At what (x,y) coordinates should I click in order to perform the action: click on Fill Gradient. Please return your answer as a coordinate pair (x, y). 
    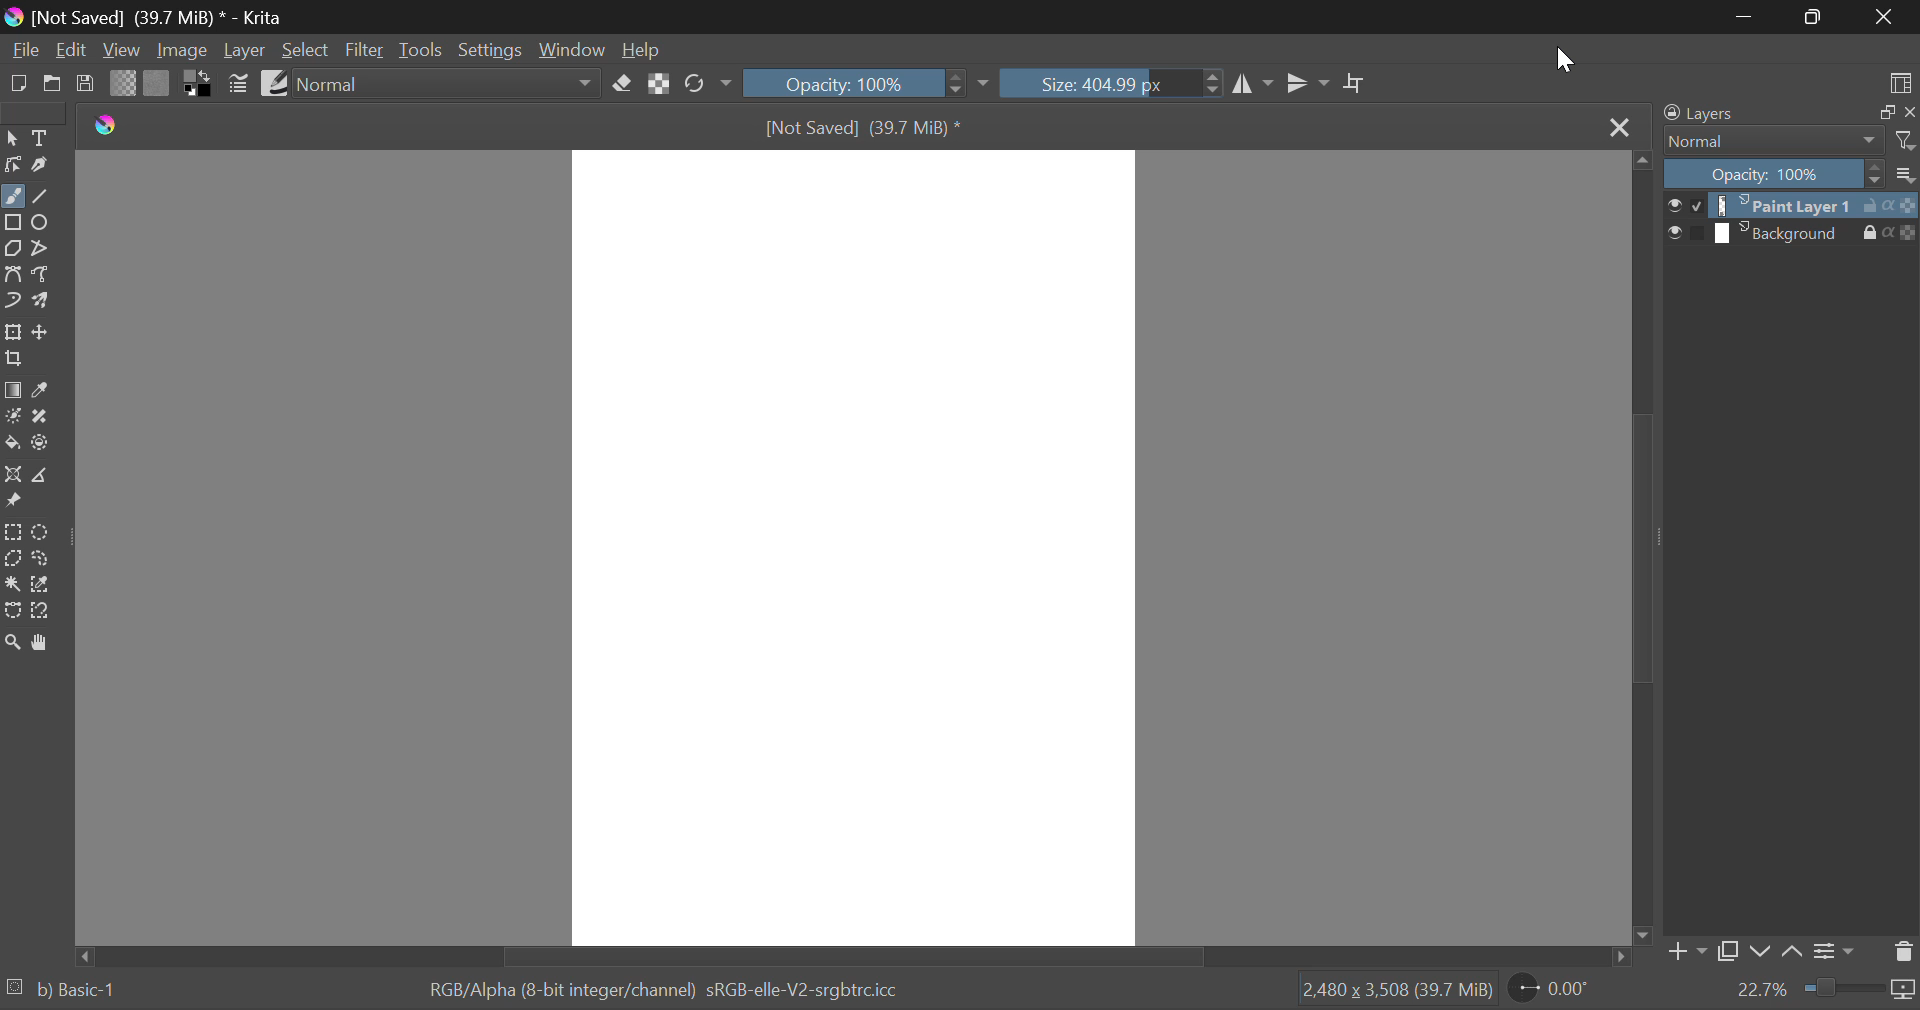
    Looking at the image, I should click on (12, 390).